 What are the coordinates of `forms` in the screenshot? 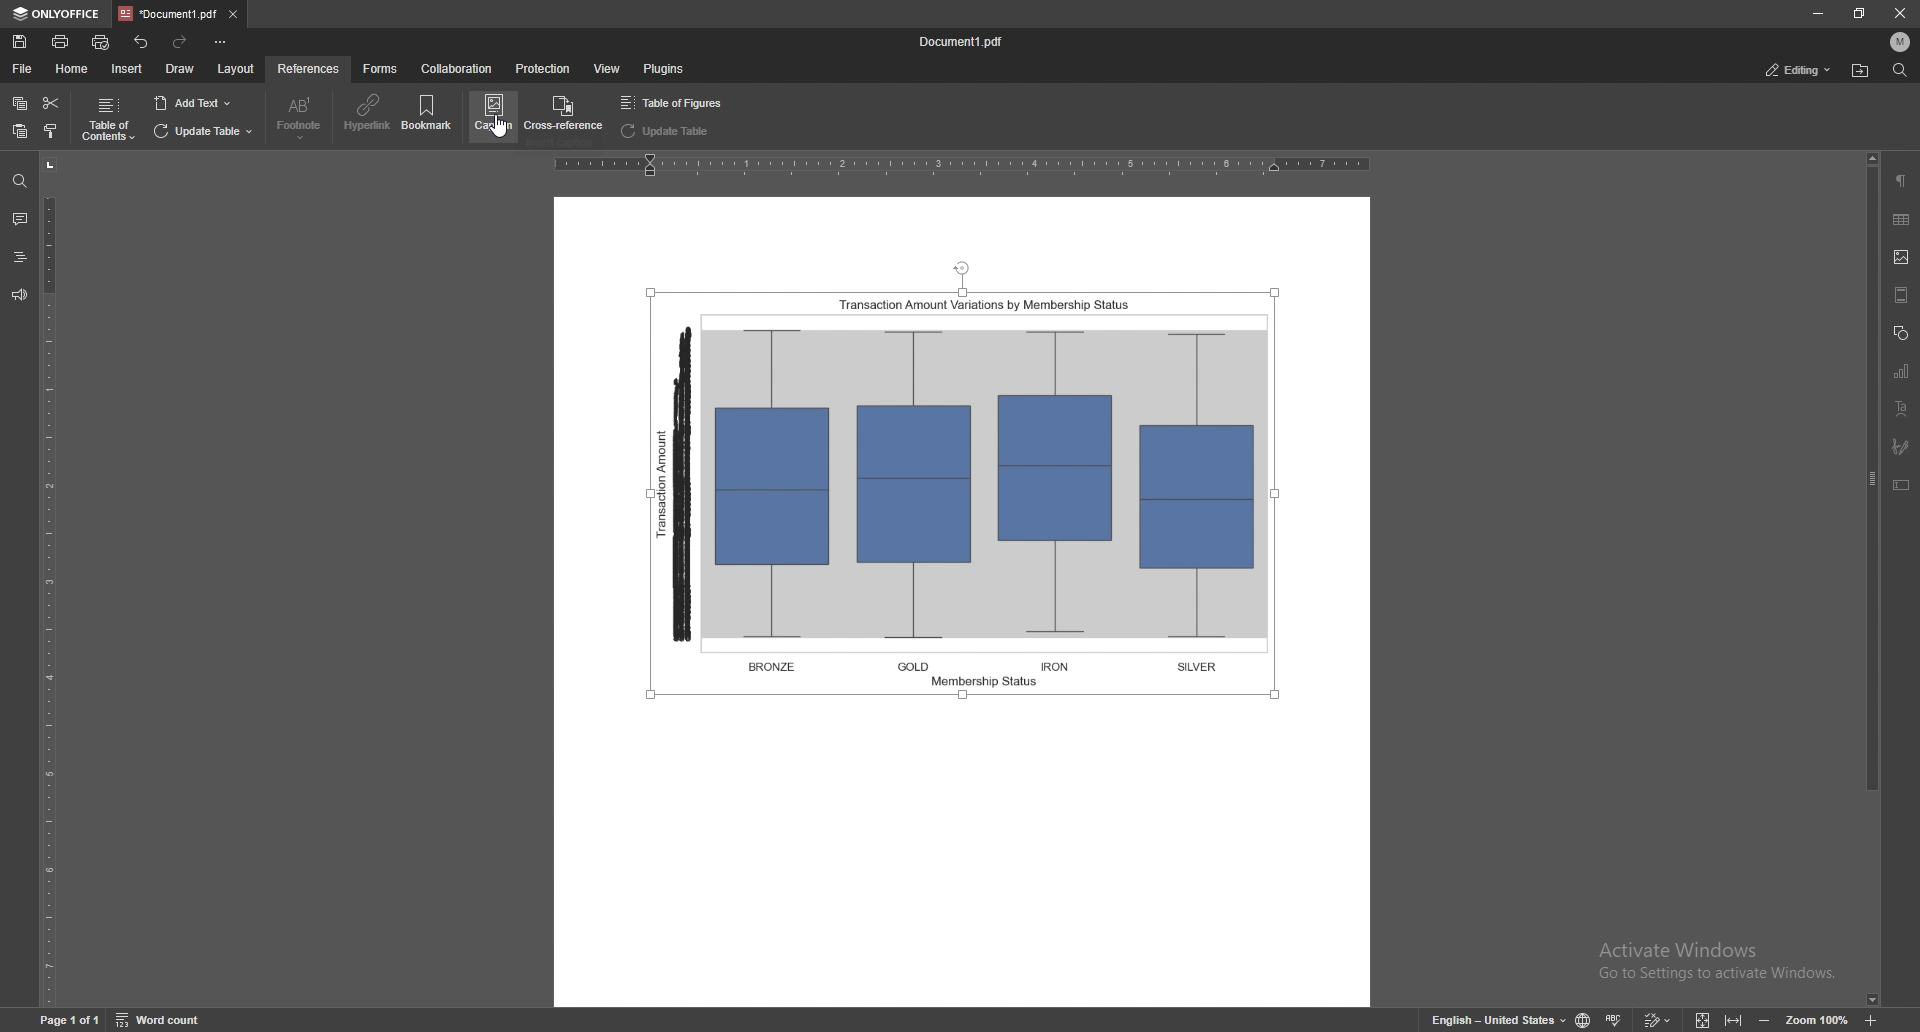 It's located at (382, 69).